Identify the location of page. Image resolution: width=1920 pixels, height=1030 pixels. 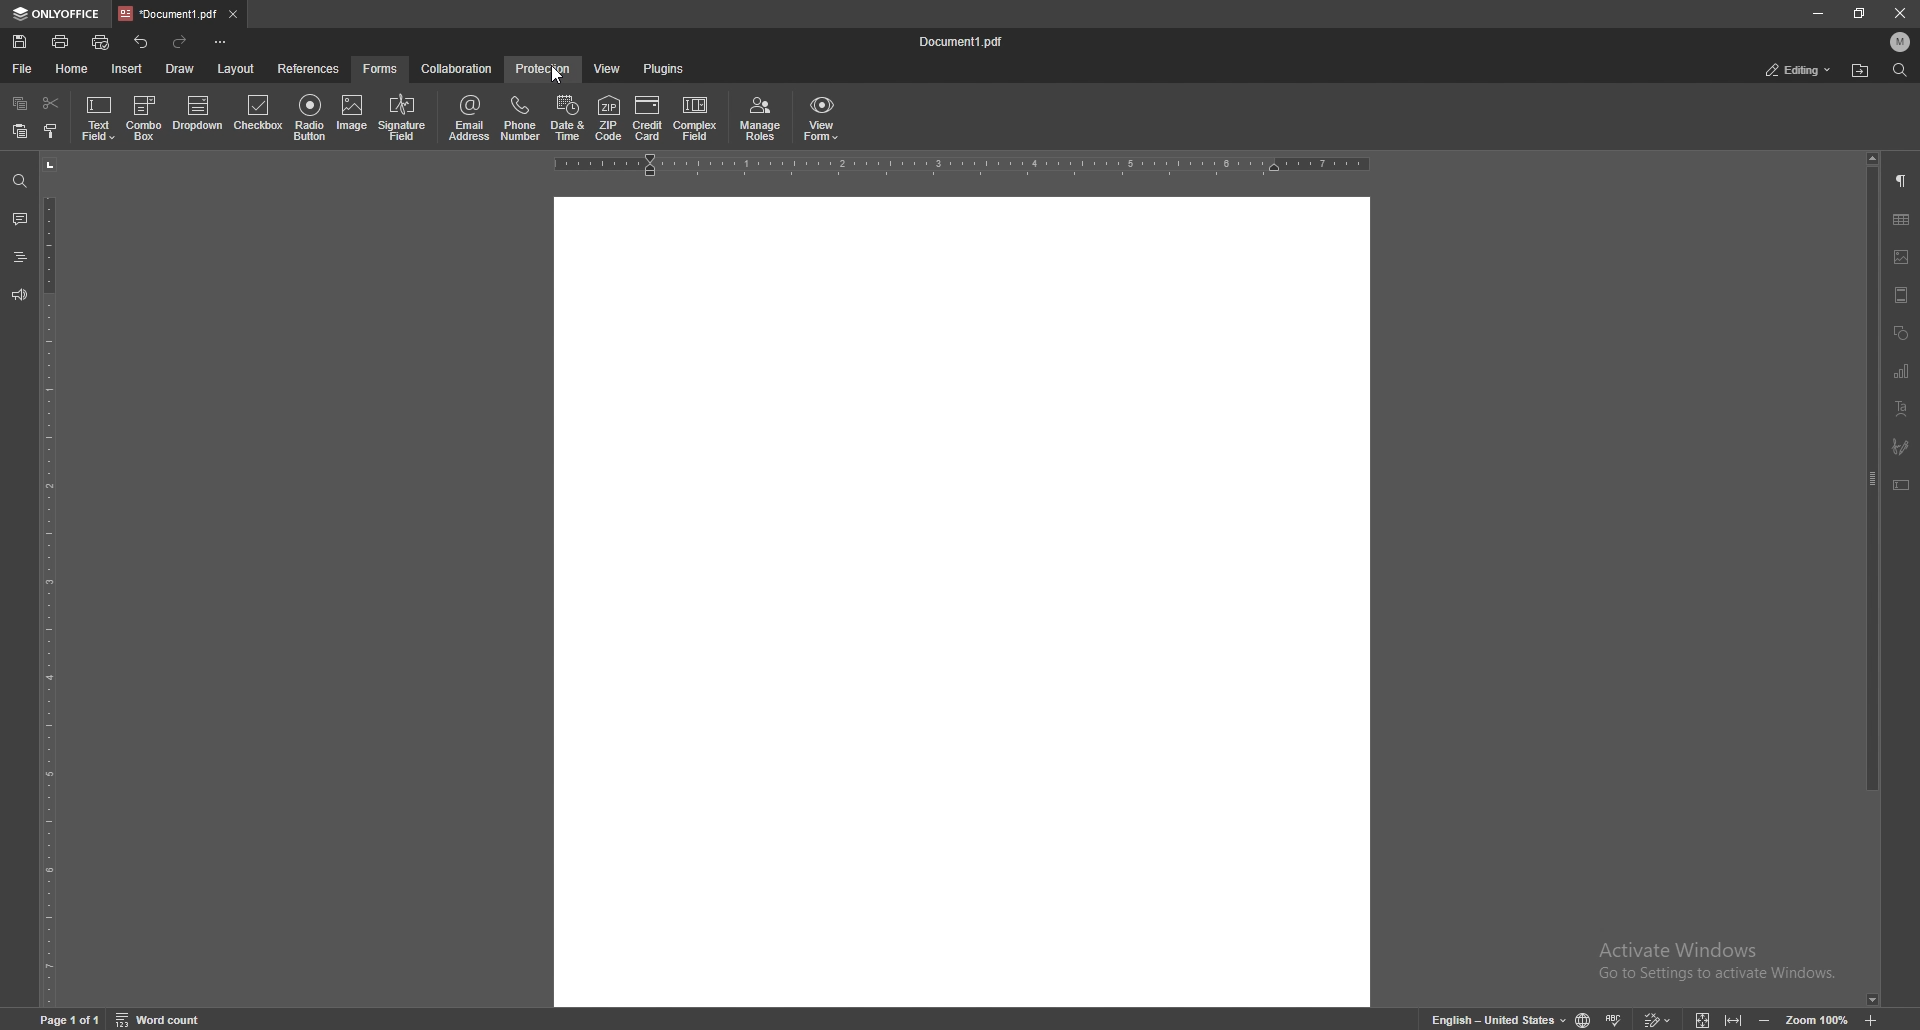
(73, 1018).